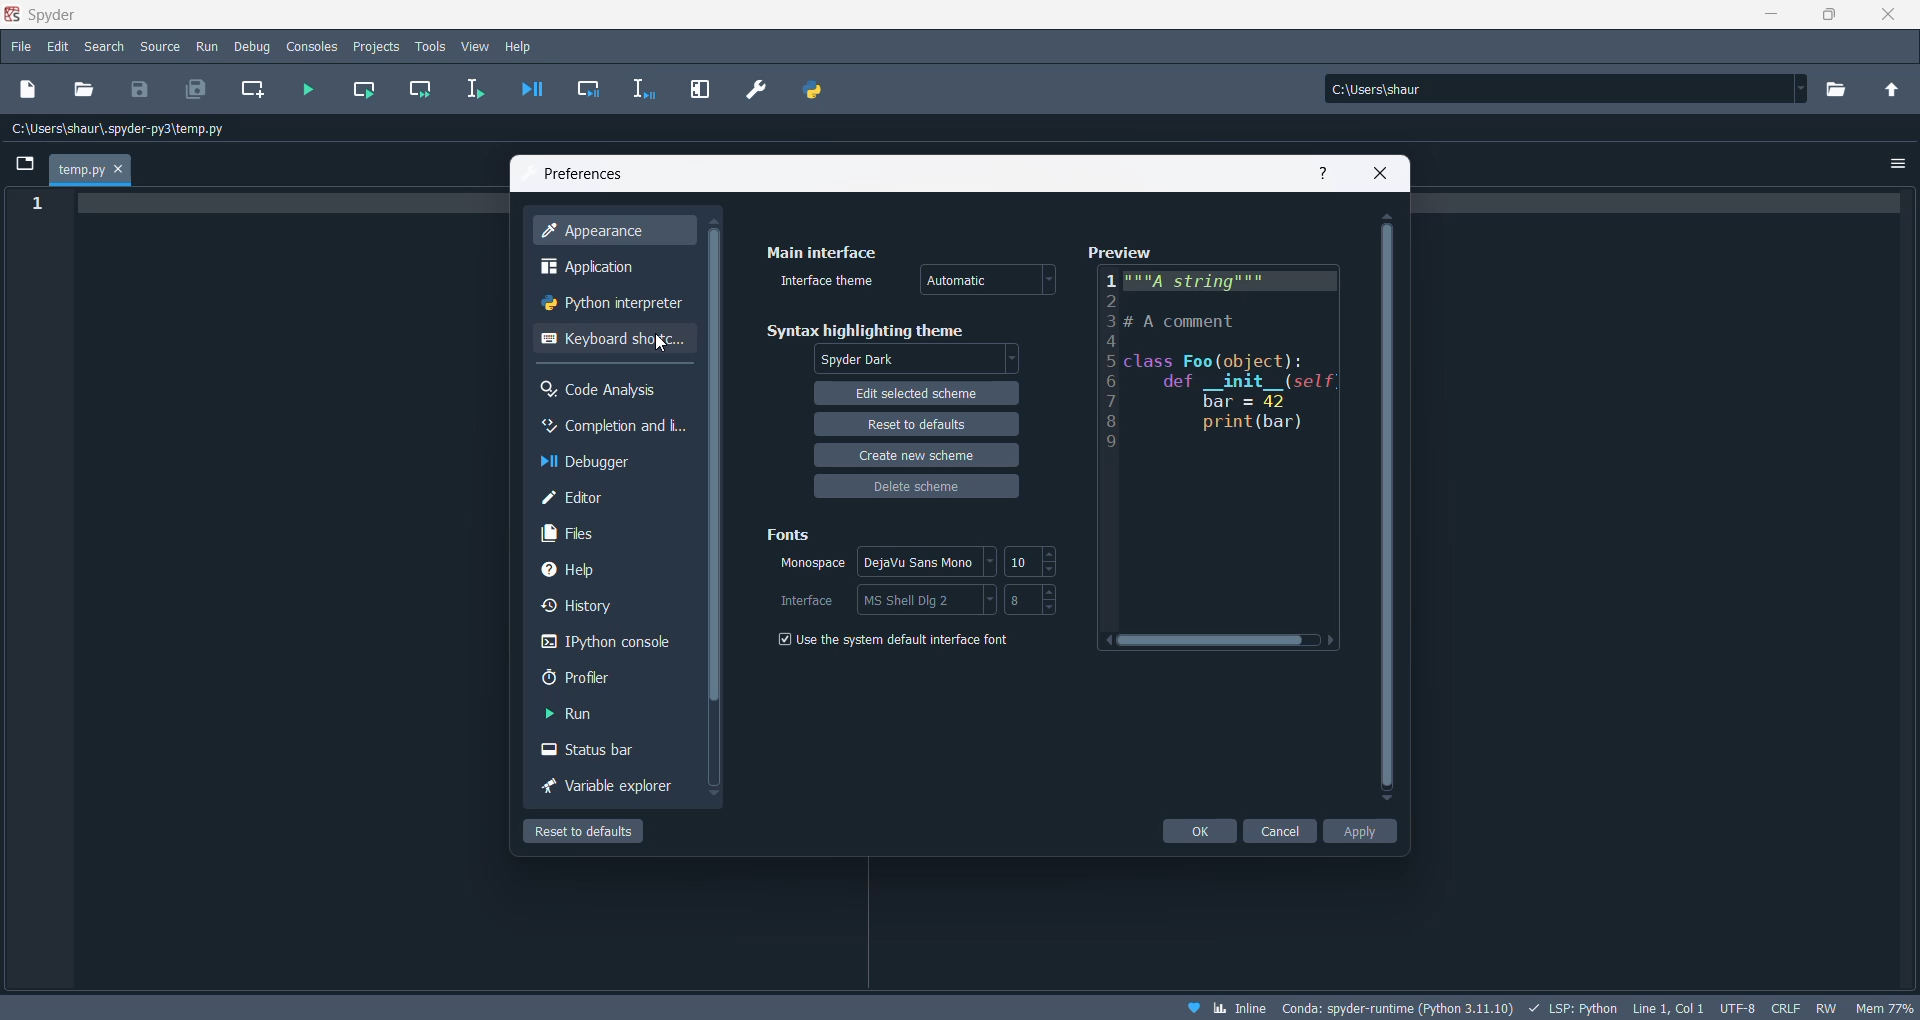  Describe the element at coordinates (988, 280) in the screenshot. I see `theme options dropdown button` at that location.